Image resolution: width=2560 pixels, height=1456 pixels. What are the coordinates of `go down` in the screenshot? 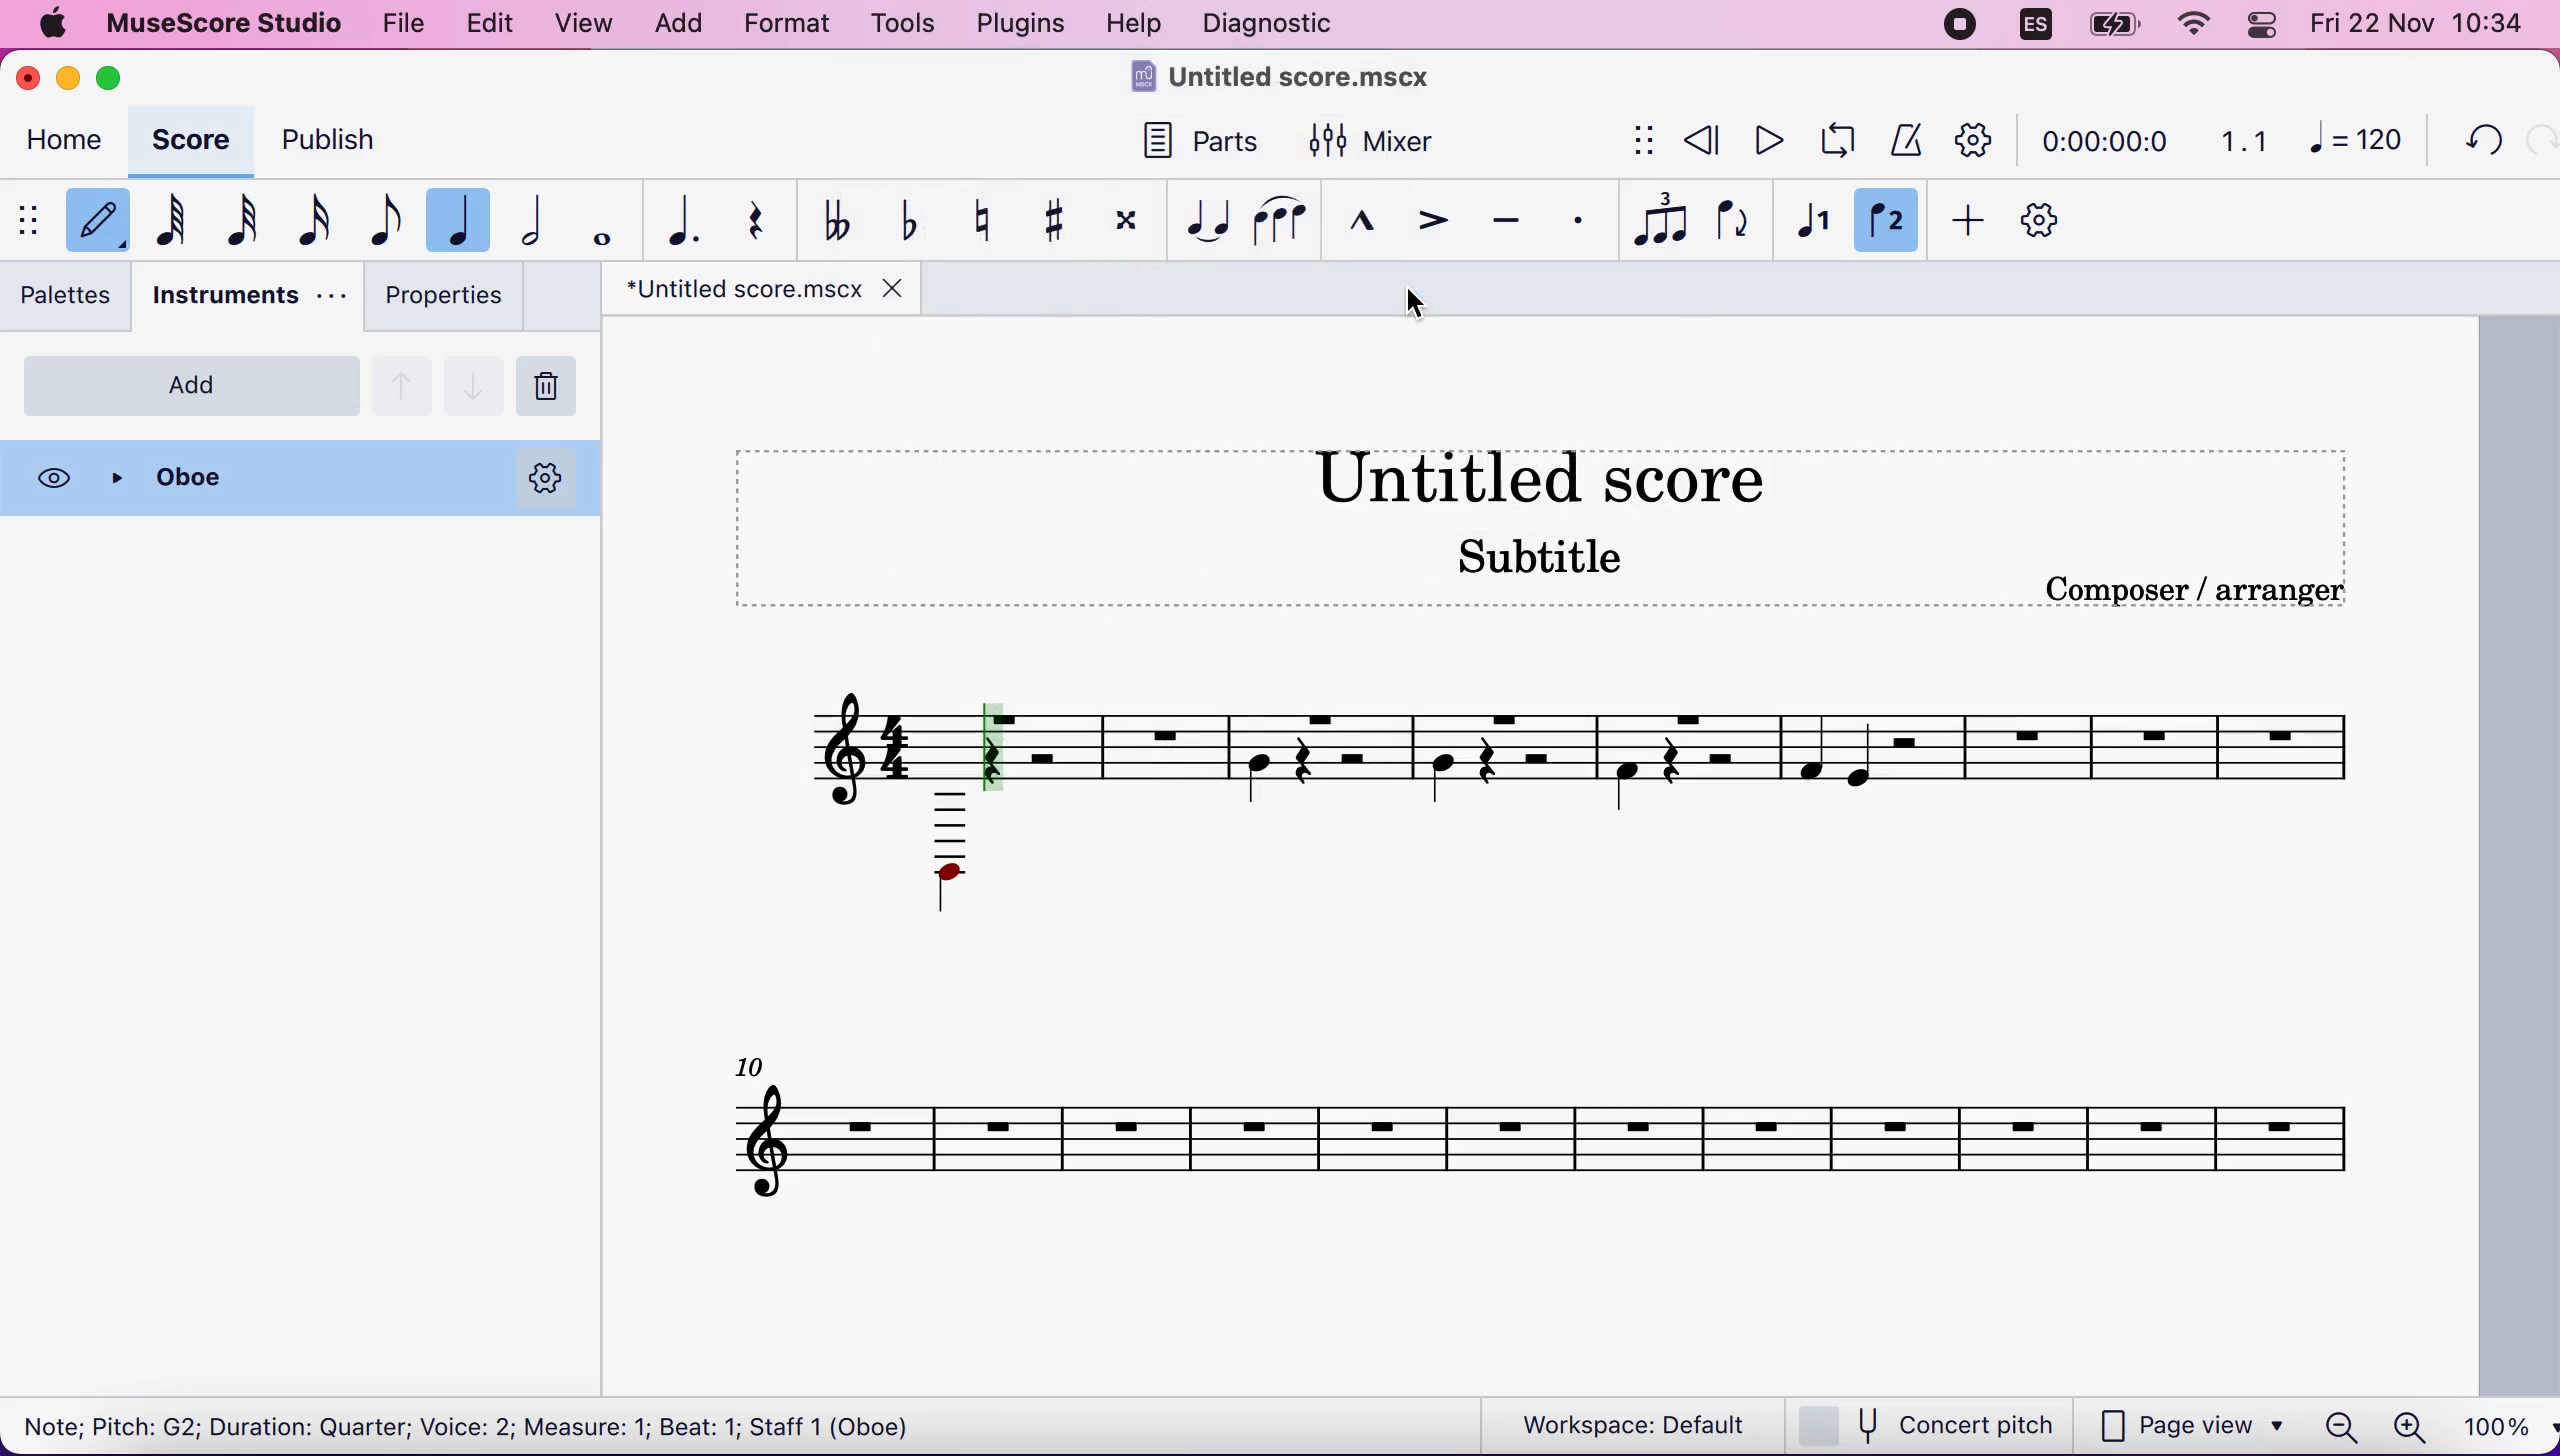 It's located at (475, 383).